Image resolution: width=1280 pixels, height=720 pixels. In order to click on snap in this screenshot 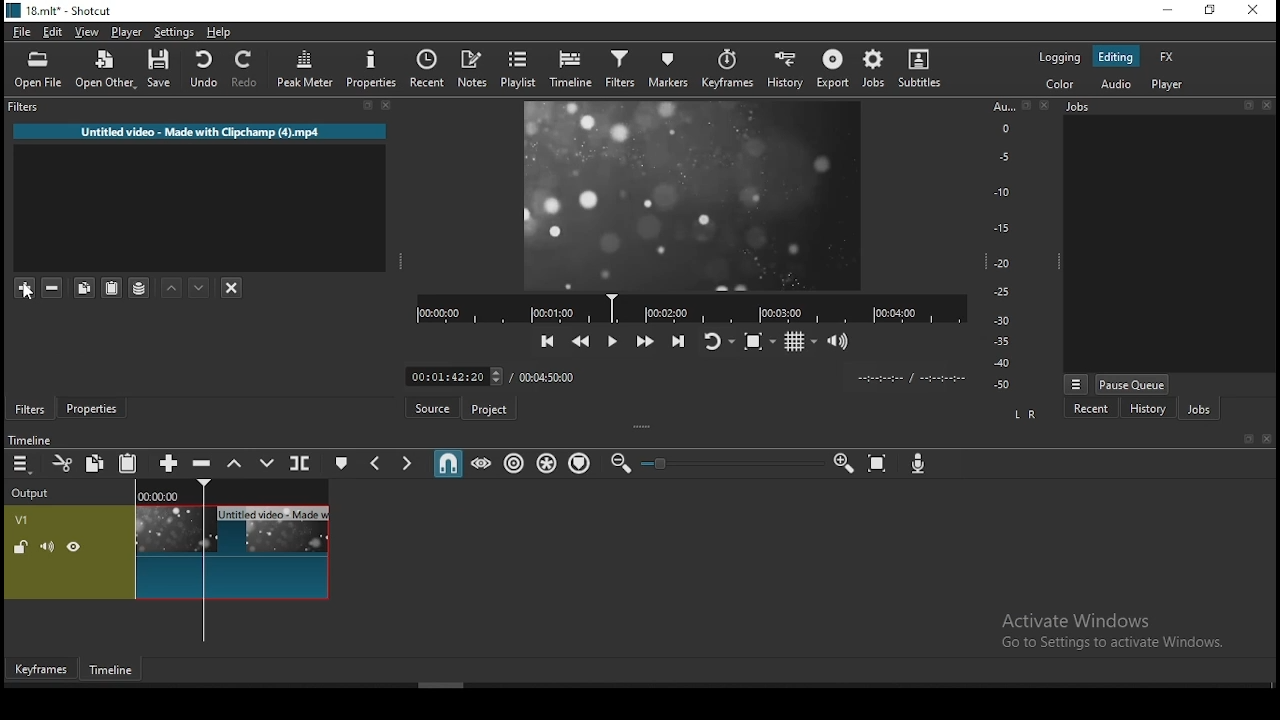, I will do `click(447, 461)`.